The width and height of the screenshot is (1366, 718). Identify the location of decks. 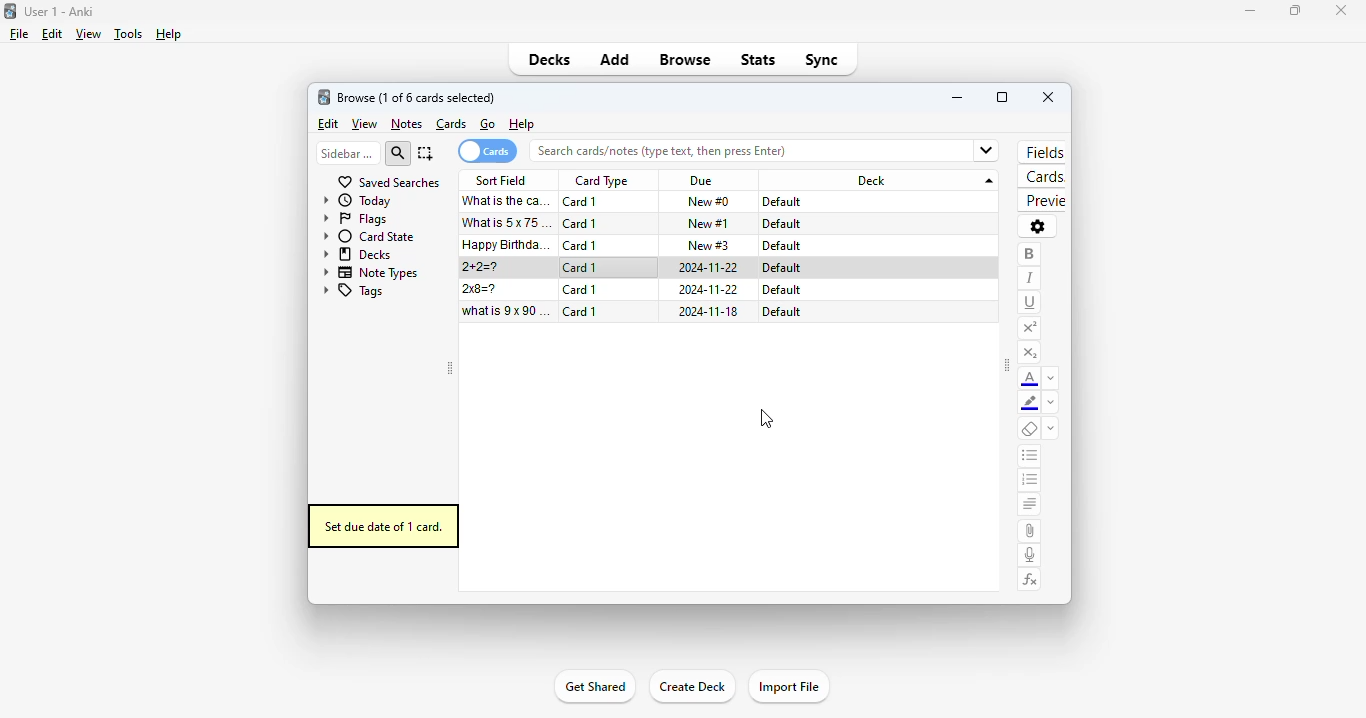
(550, 59).